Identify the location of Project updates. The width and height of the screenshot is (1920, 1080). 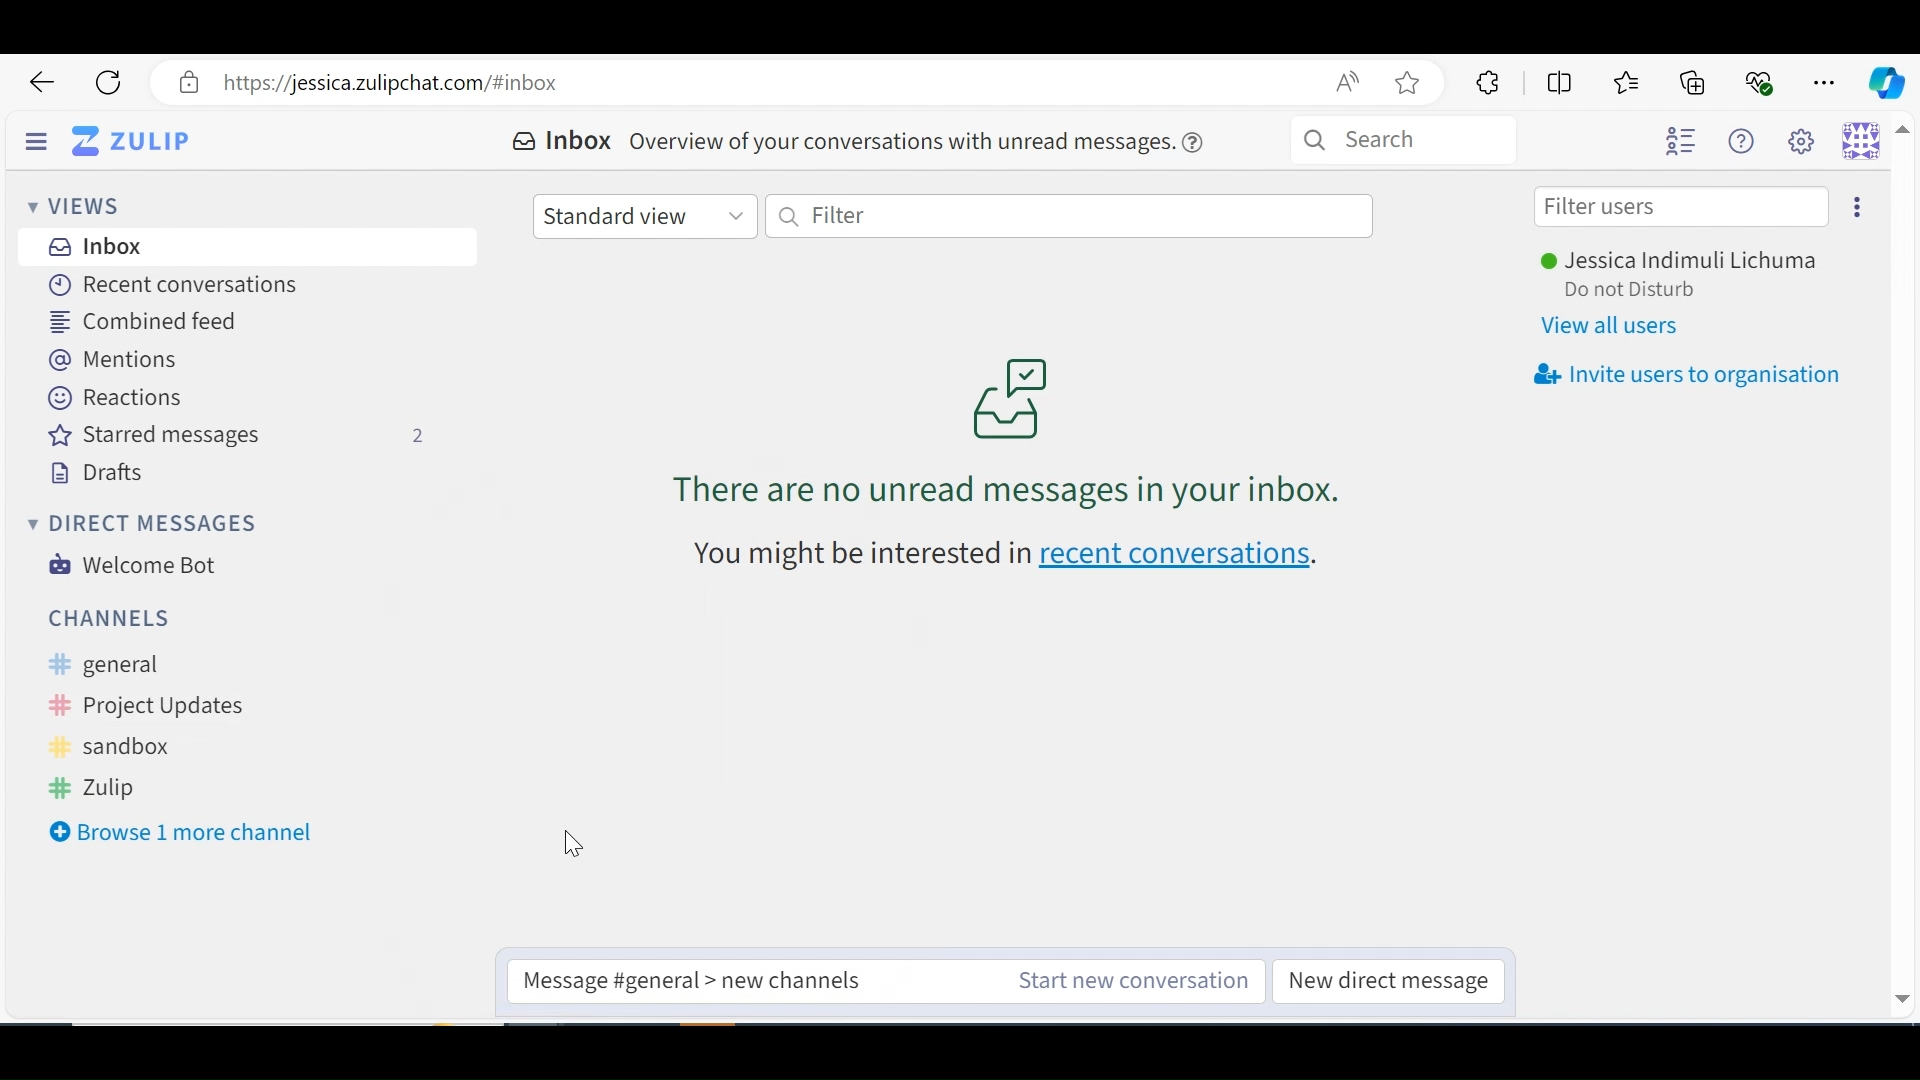
(207, 704).